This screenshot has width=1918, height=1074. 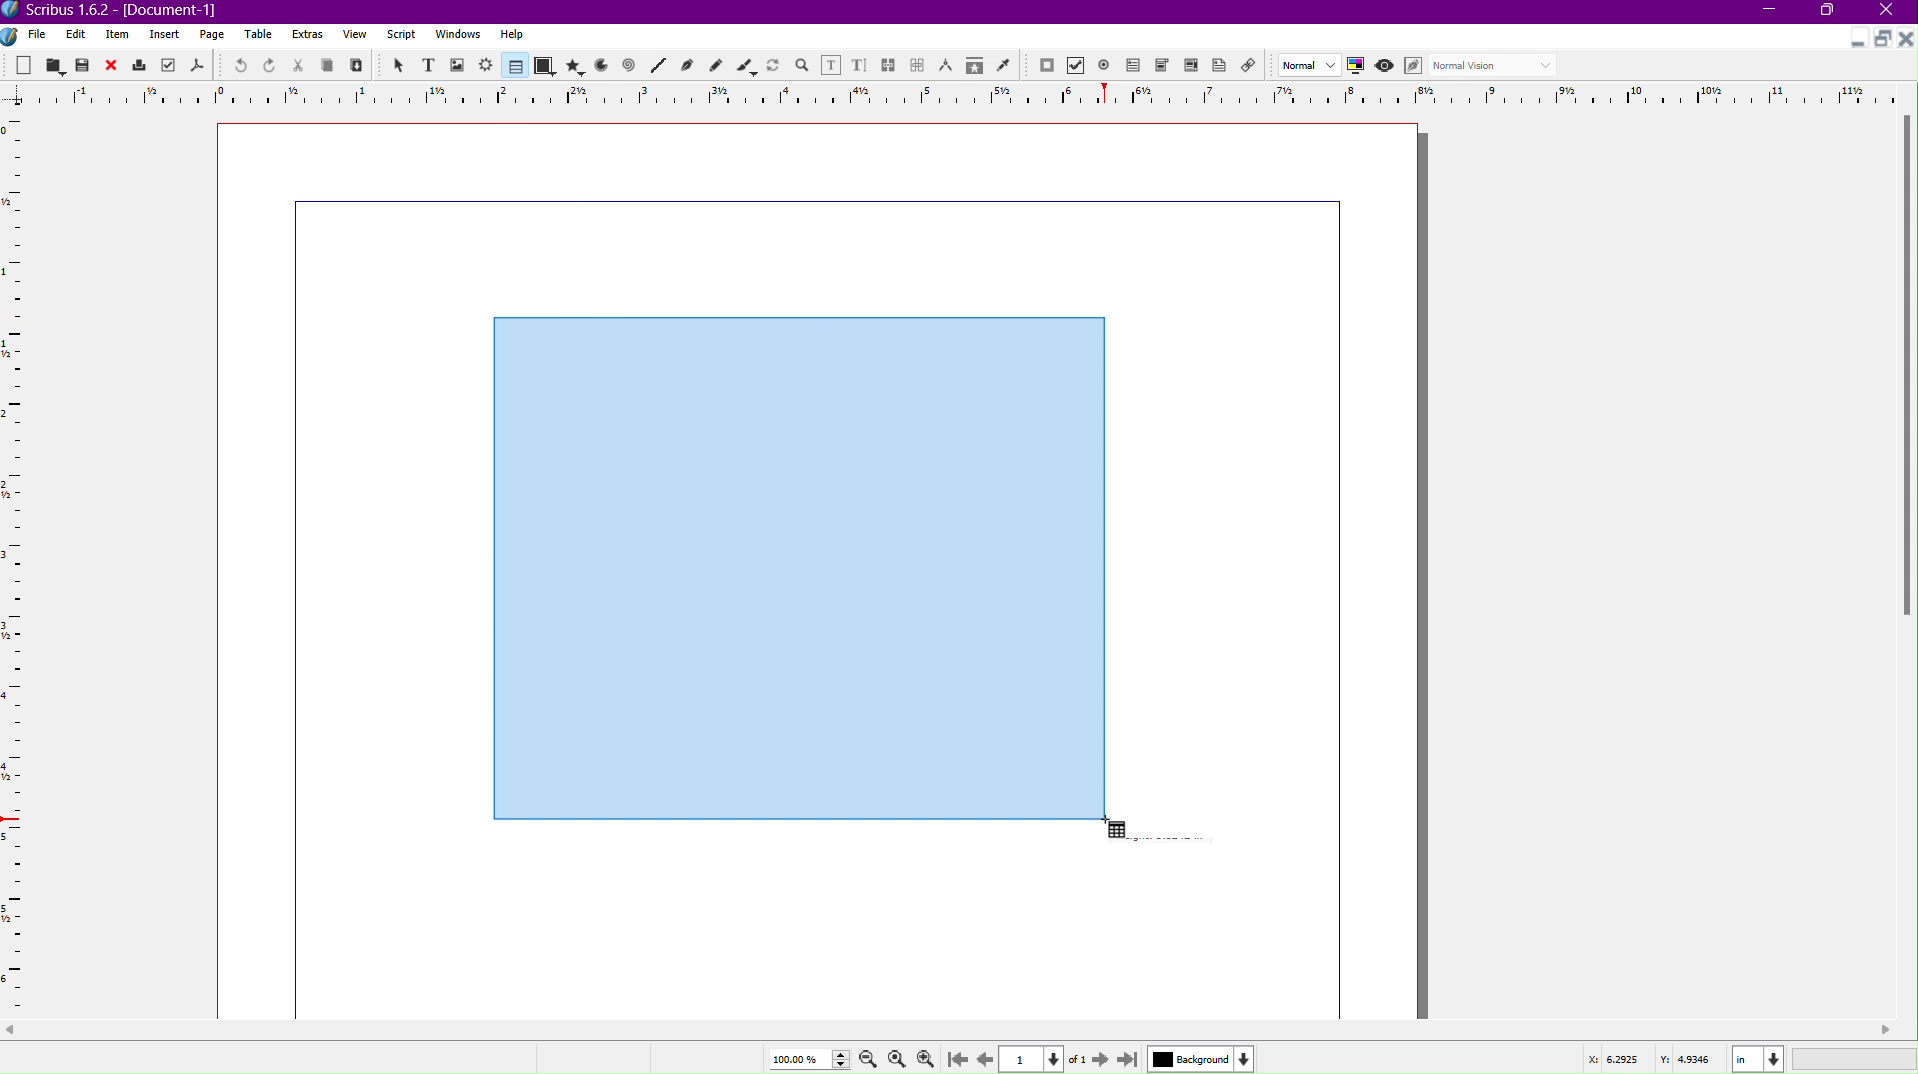 What do you see at coordinates (687, 66) in the screenshot?
I see `Bezier Curve` at bounding box center [687, 66].